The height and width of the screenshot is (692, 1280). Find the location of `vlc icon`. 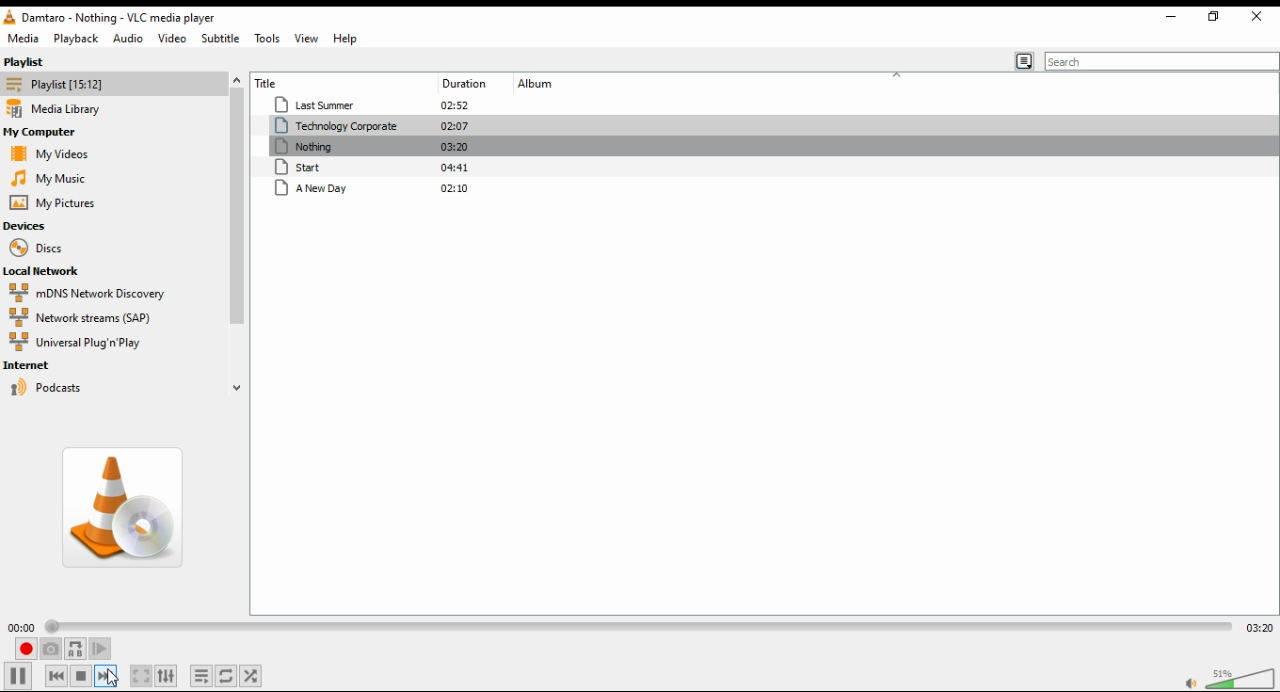

vlc icon is located at coordinates (10, 20).